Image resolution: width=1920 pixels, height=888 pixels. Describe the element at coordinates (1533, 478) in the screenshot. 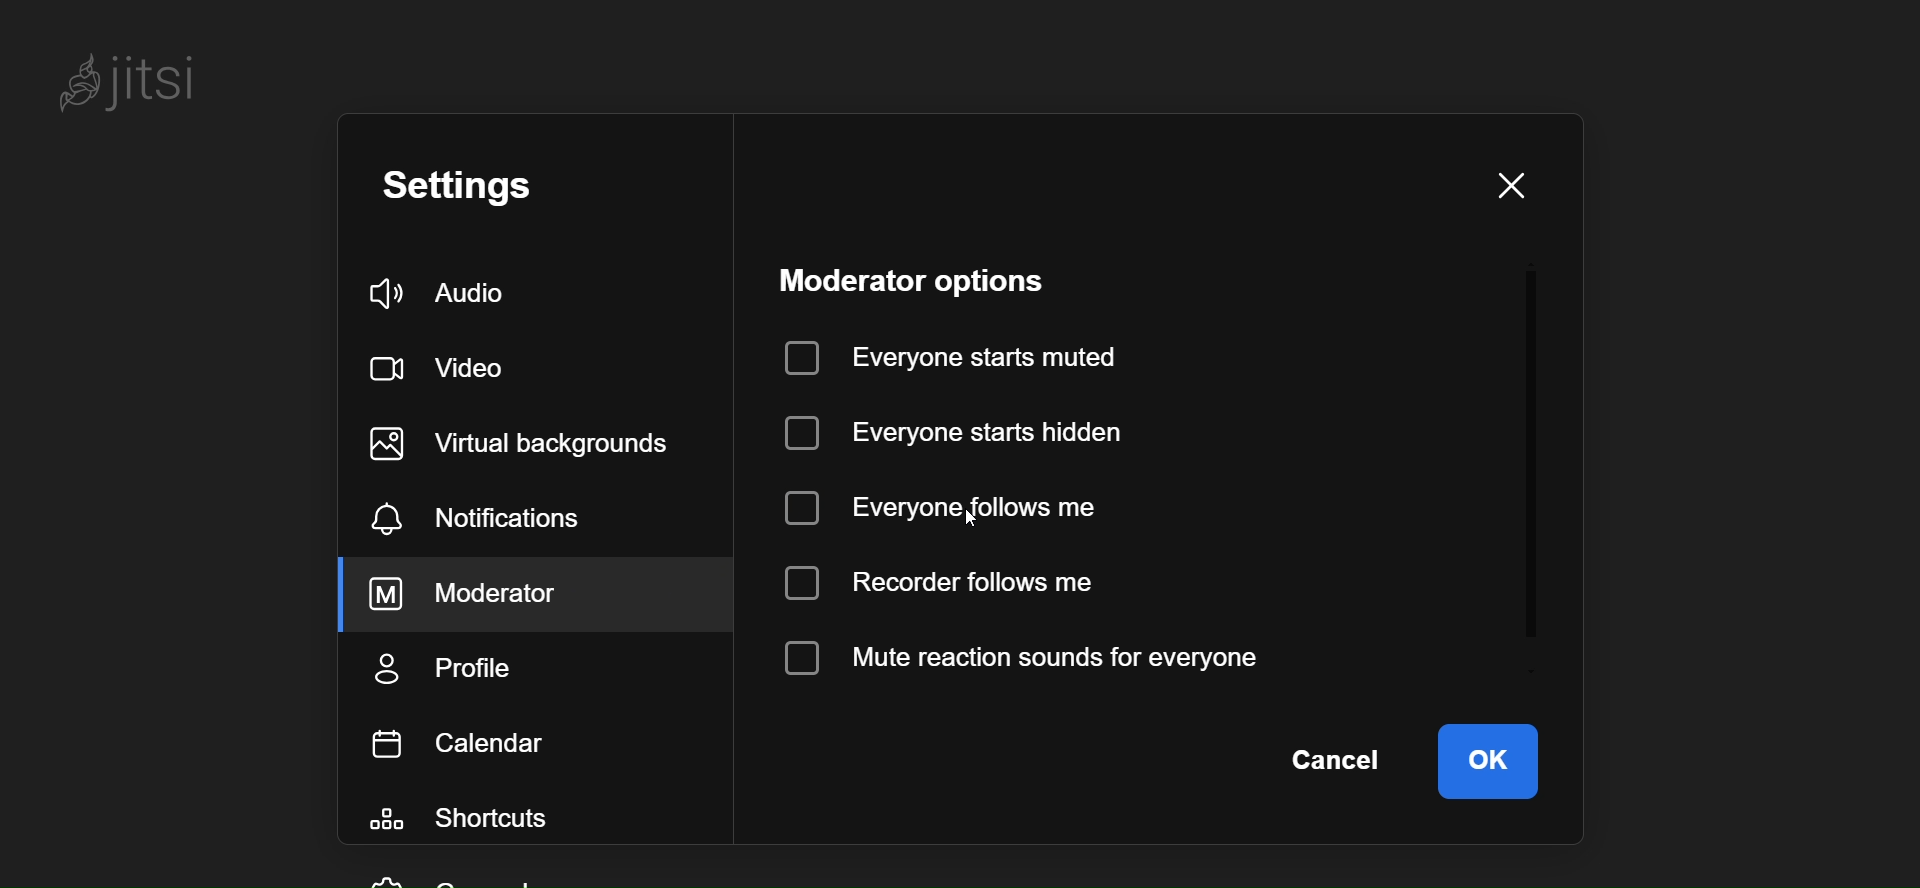

I see `scroll bar` at that location.